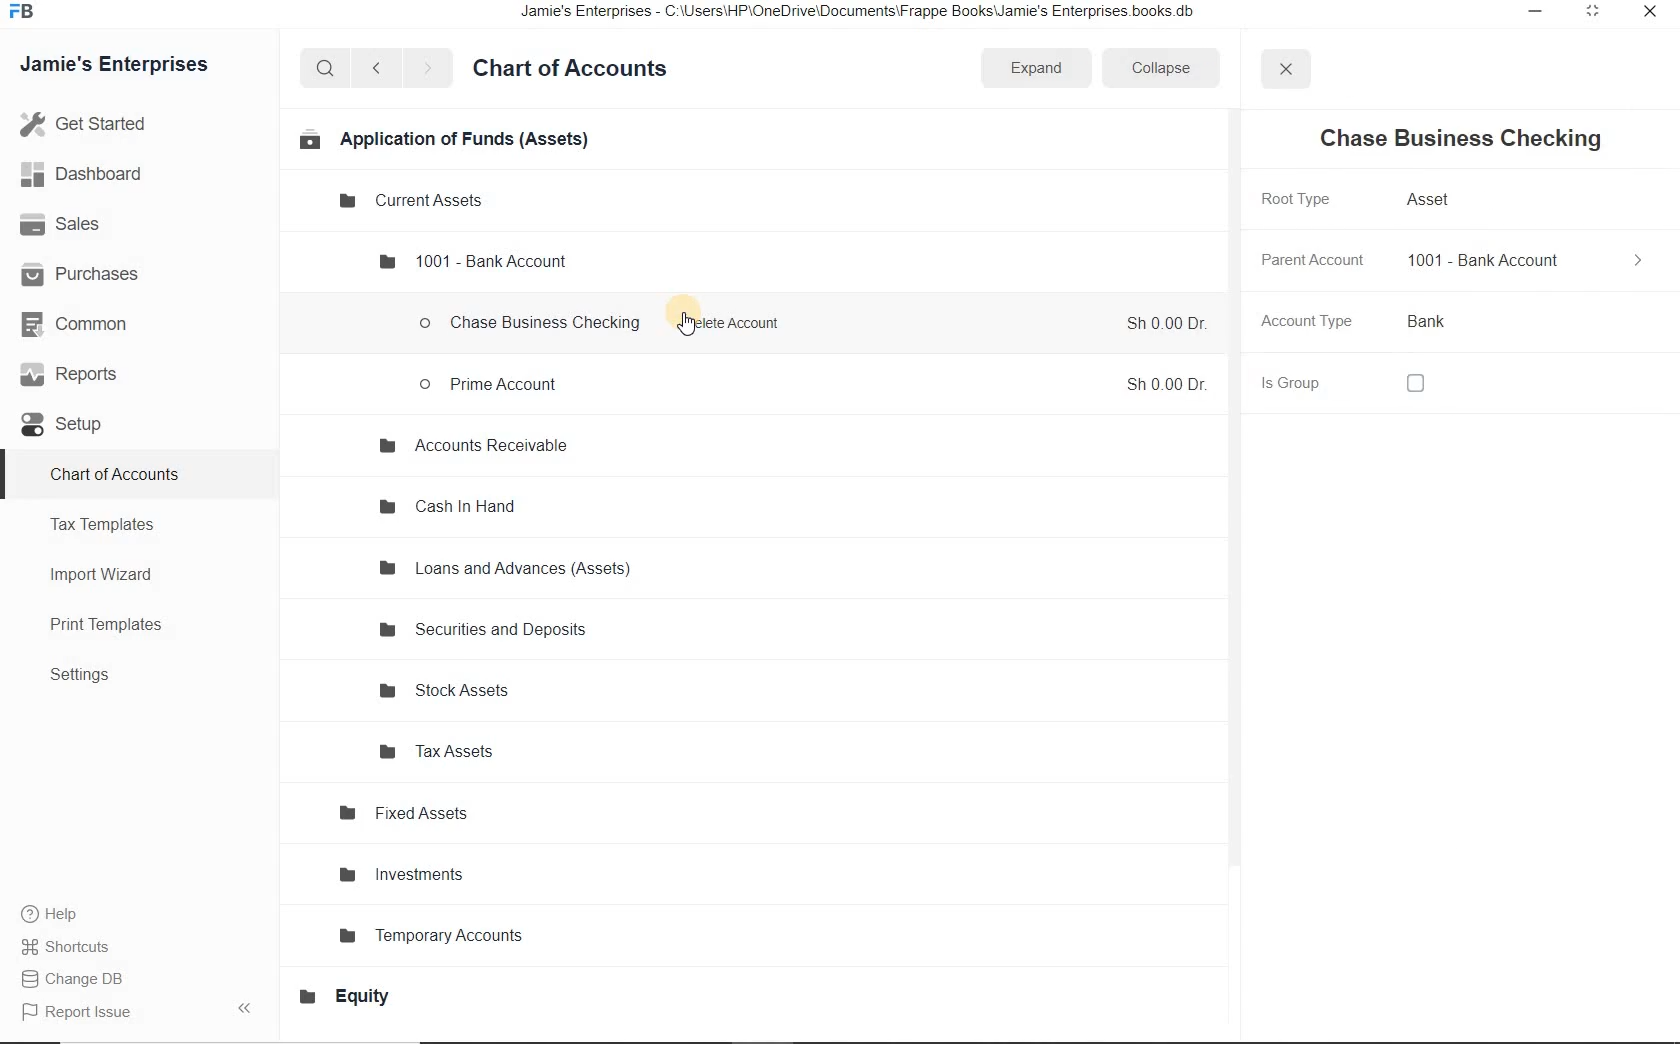  Describe the element at coordinates (60, 916) in the screenshot. I see `Help` at that location.